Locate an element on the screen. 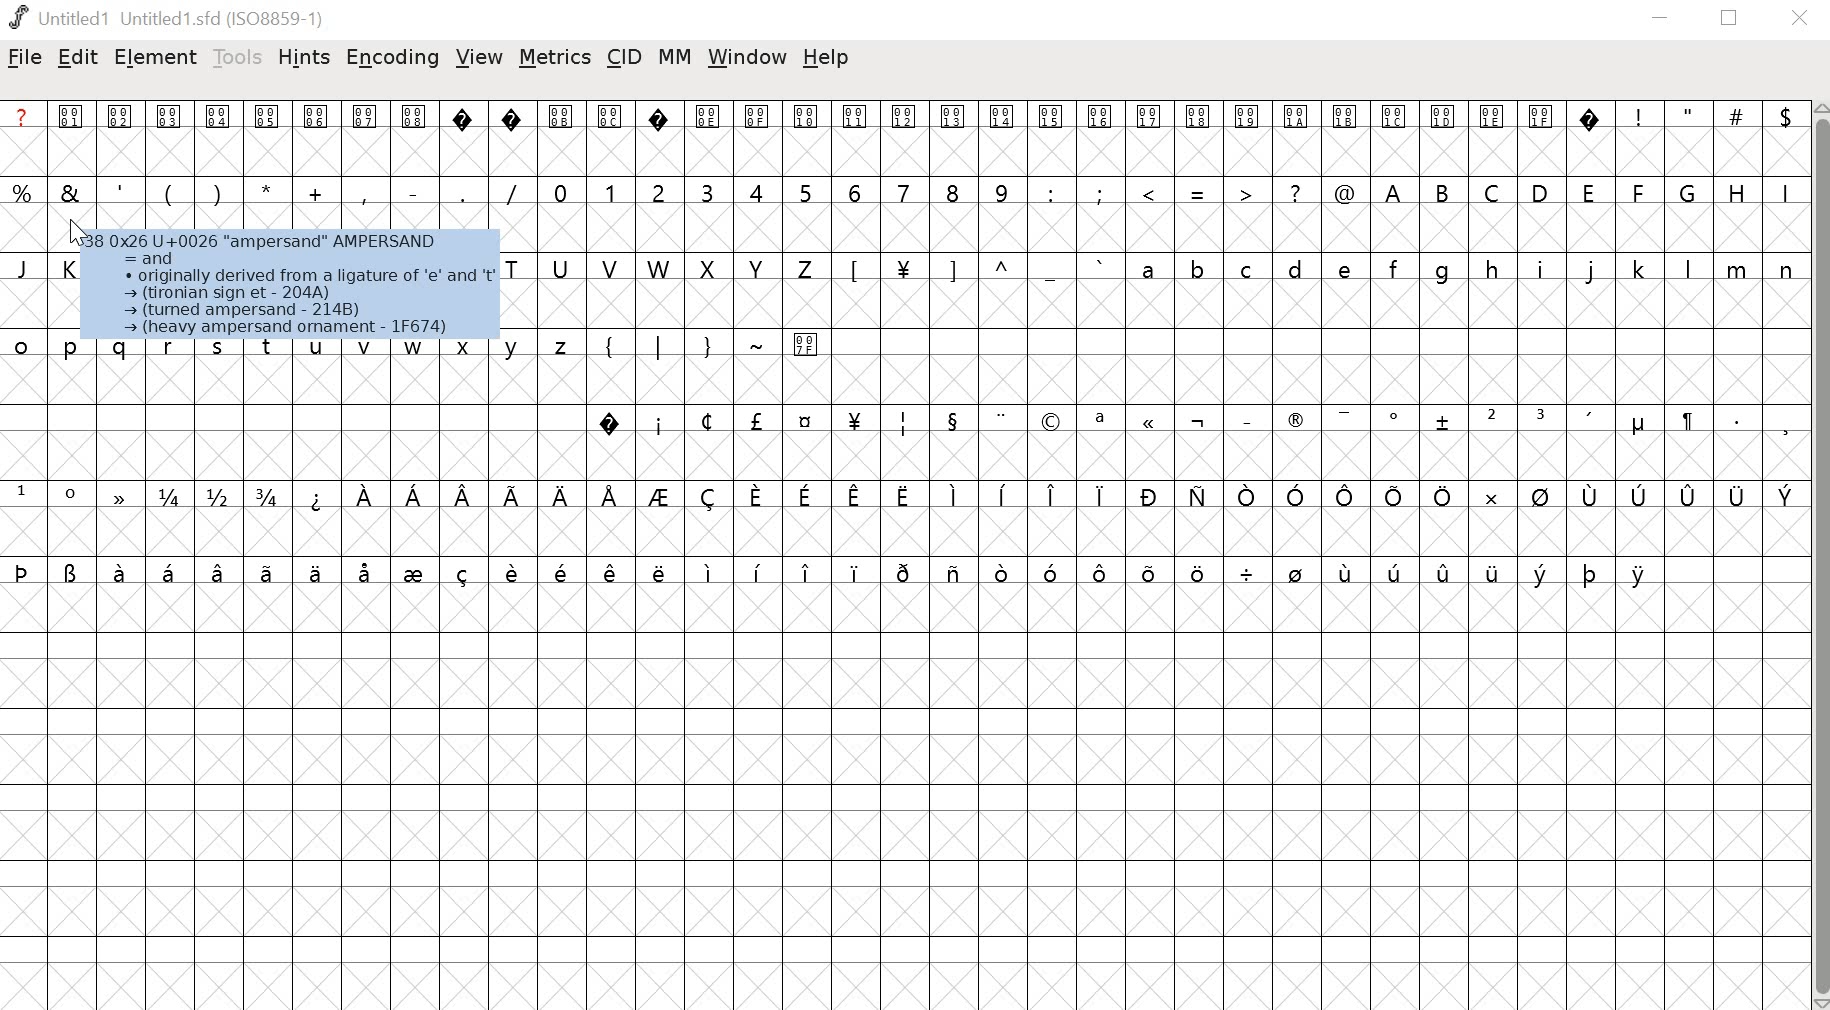 The height and width of the screenshot is (1010, 1830). cid is located at coordinates (627, 56).